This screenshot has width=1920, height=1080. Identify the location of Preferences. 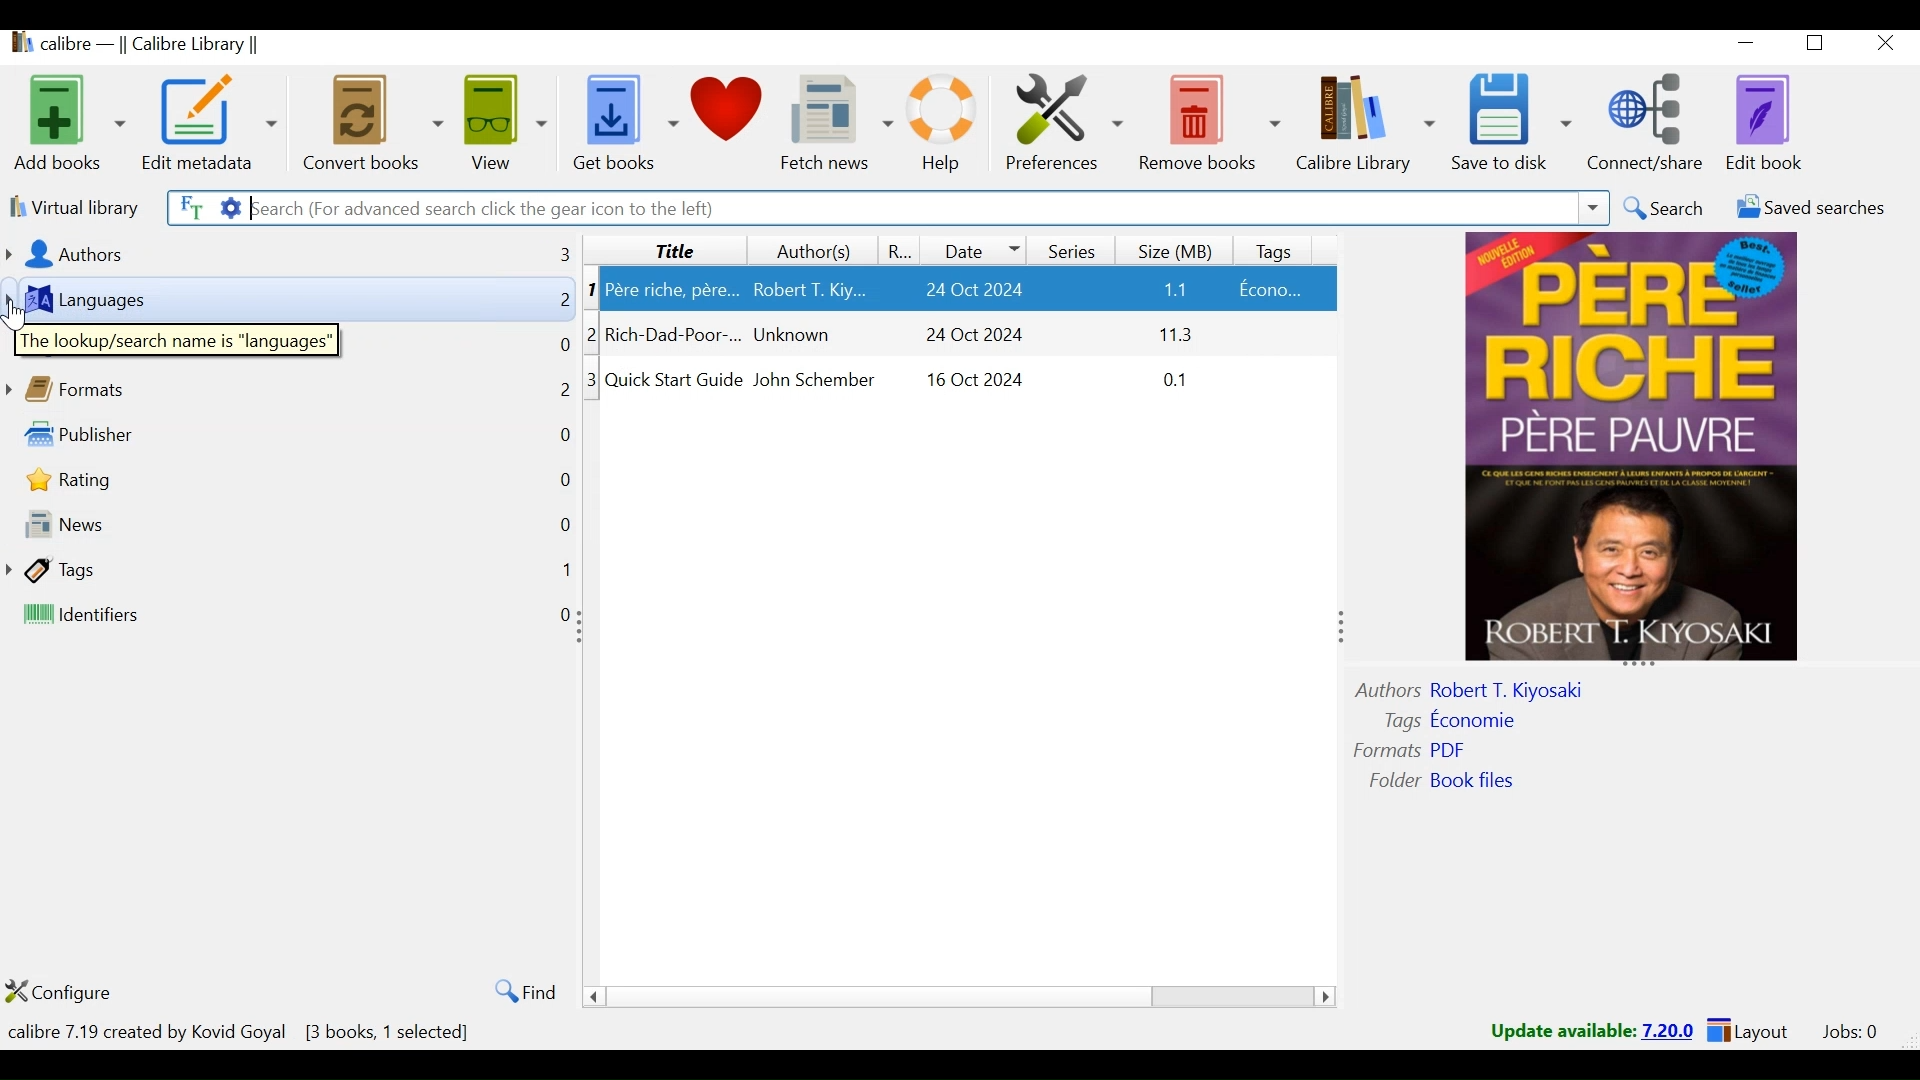
(1065, 123).